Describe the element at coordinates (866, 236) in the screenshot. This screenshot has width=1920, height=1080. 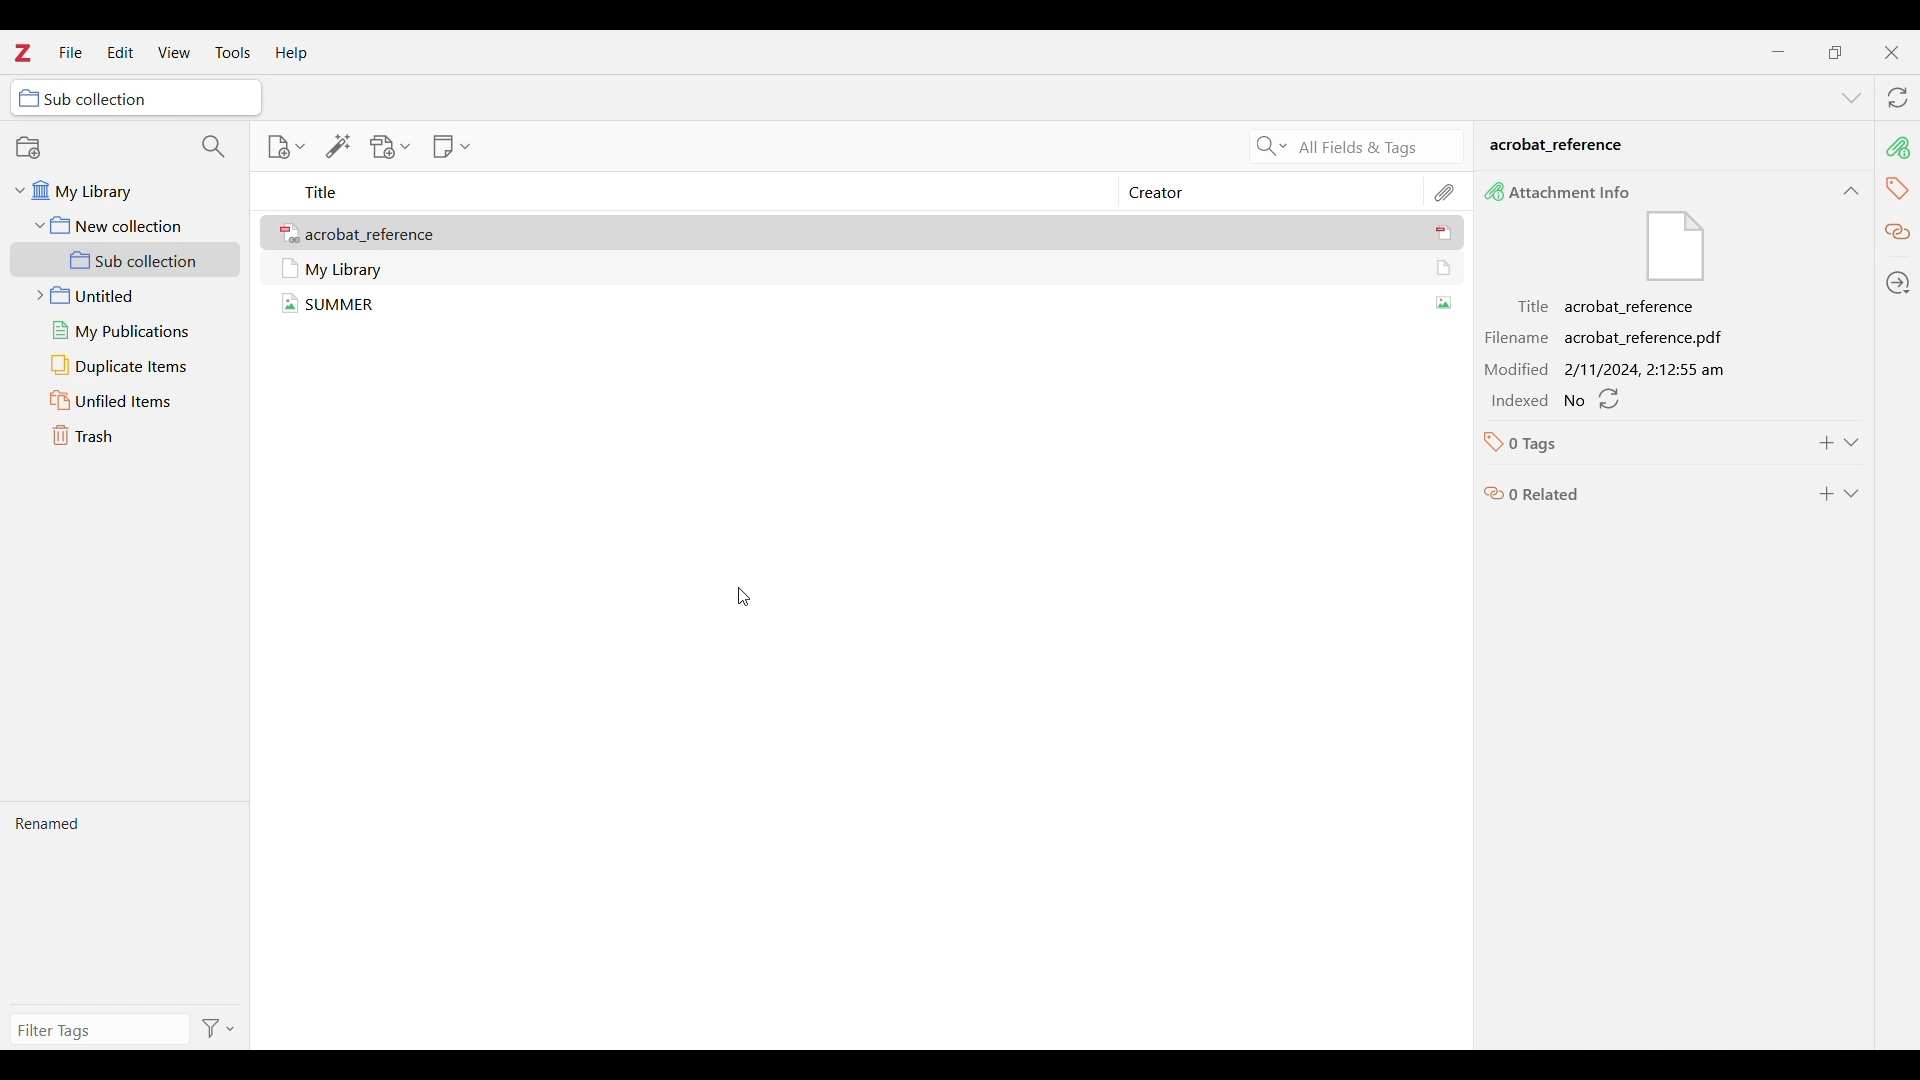
I see `PDF linked to selected collection` at that location.